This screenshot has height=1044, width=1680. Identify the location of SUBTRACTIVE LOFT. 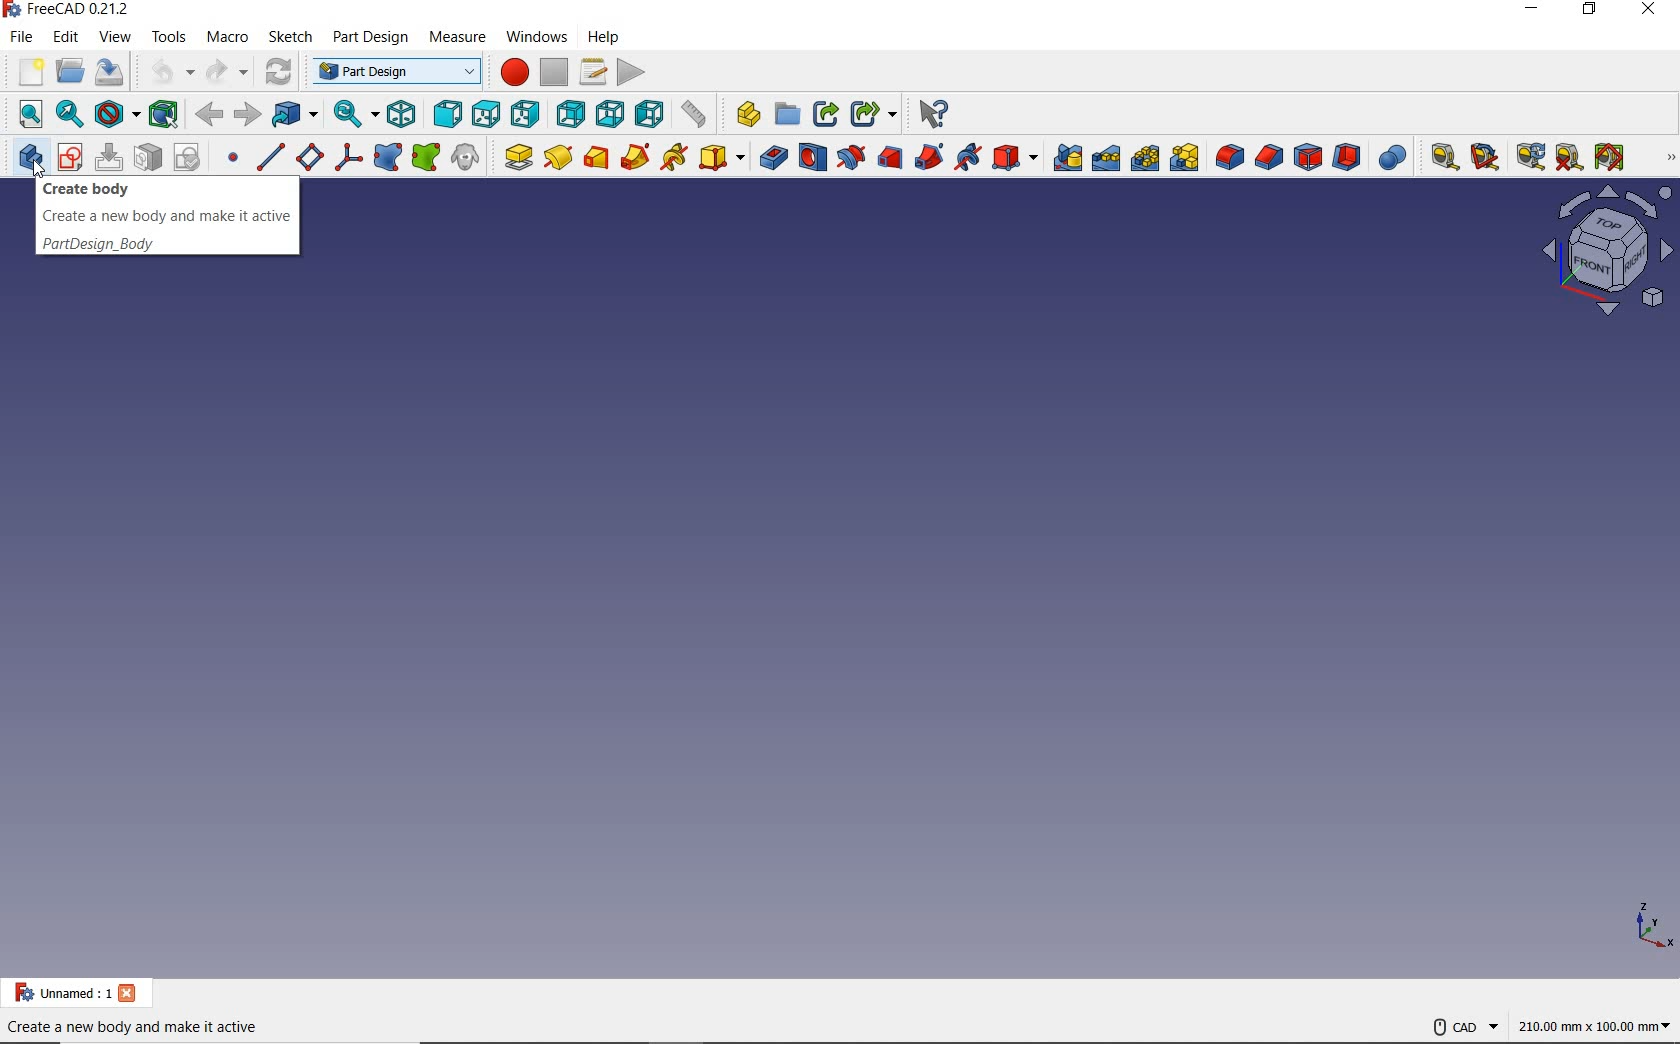
(891, 155).